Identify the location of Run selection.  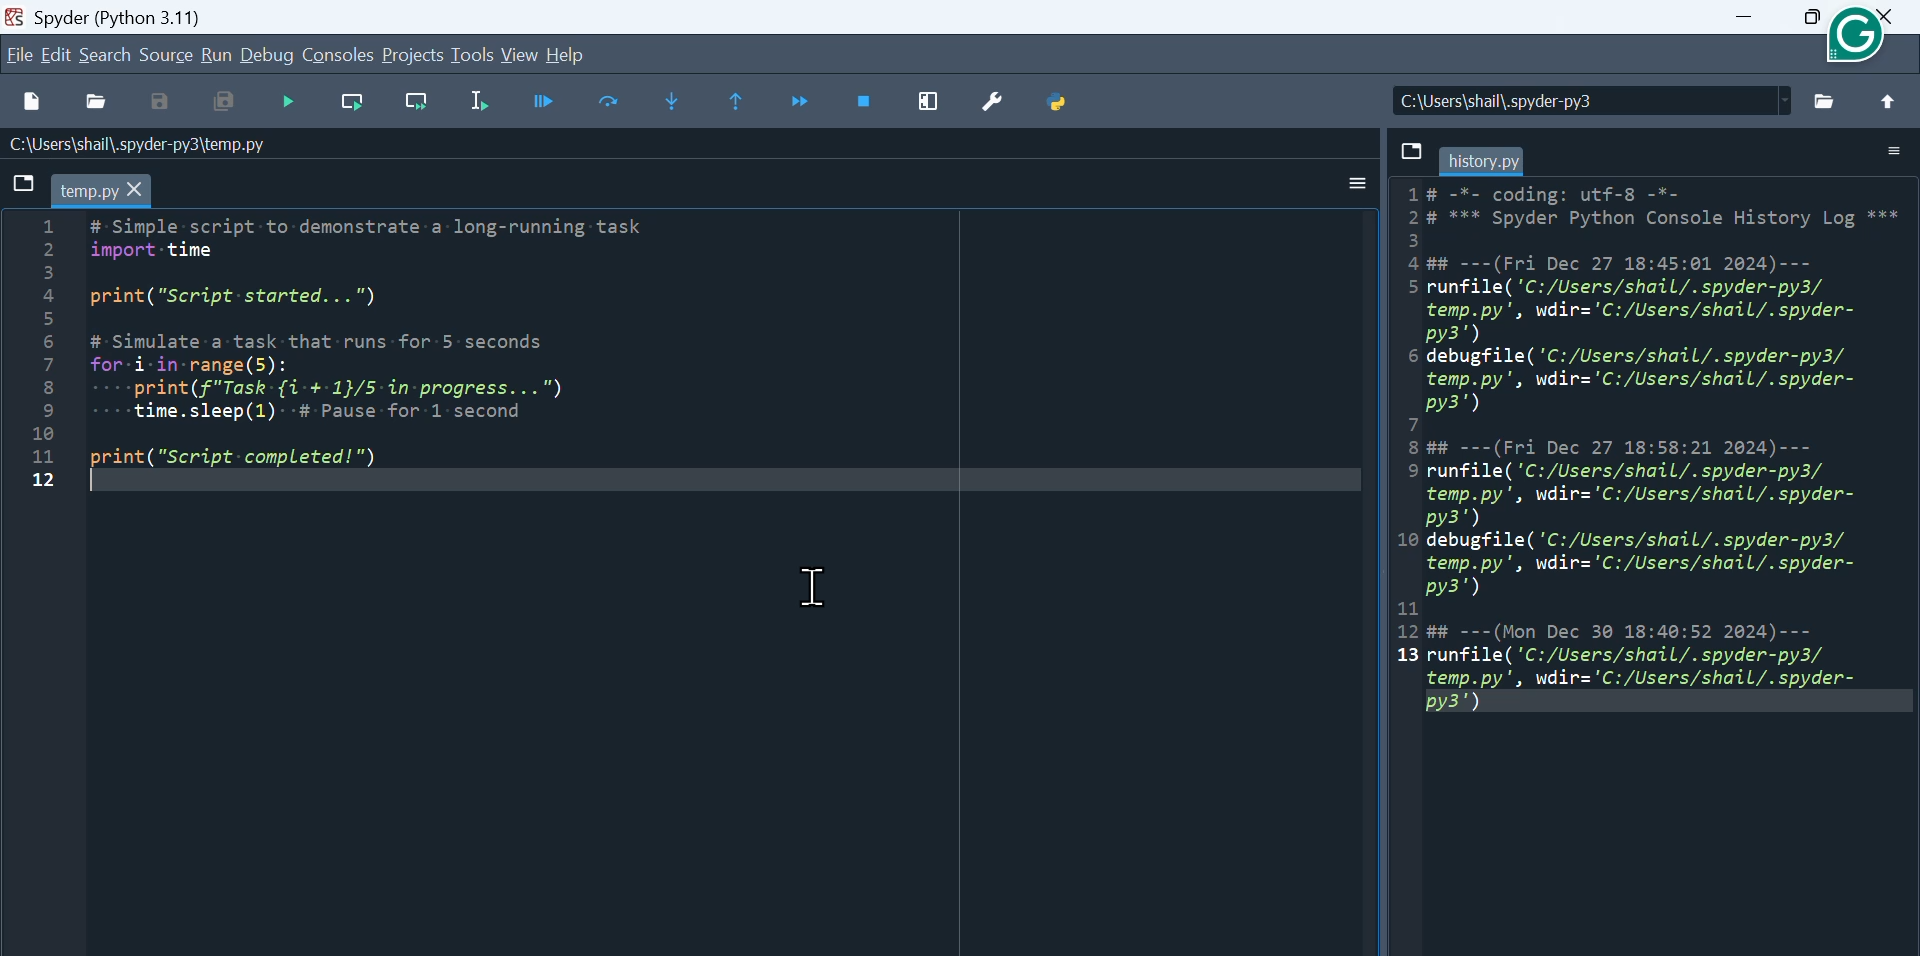
(478, 103).